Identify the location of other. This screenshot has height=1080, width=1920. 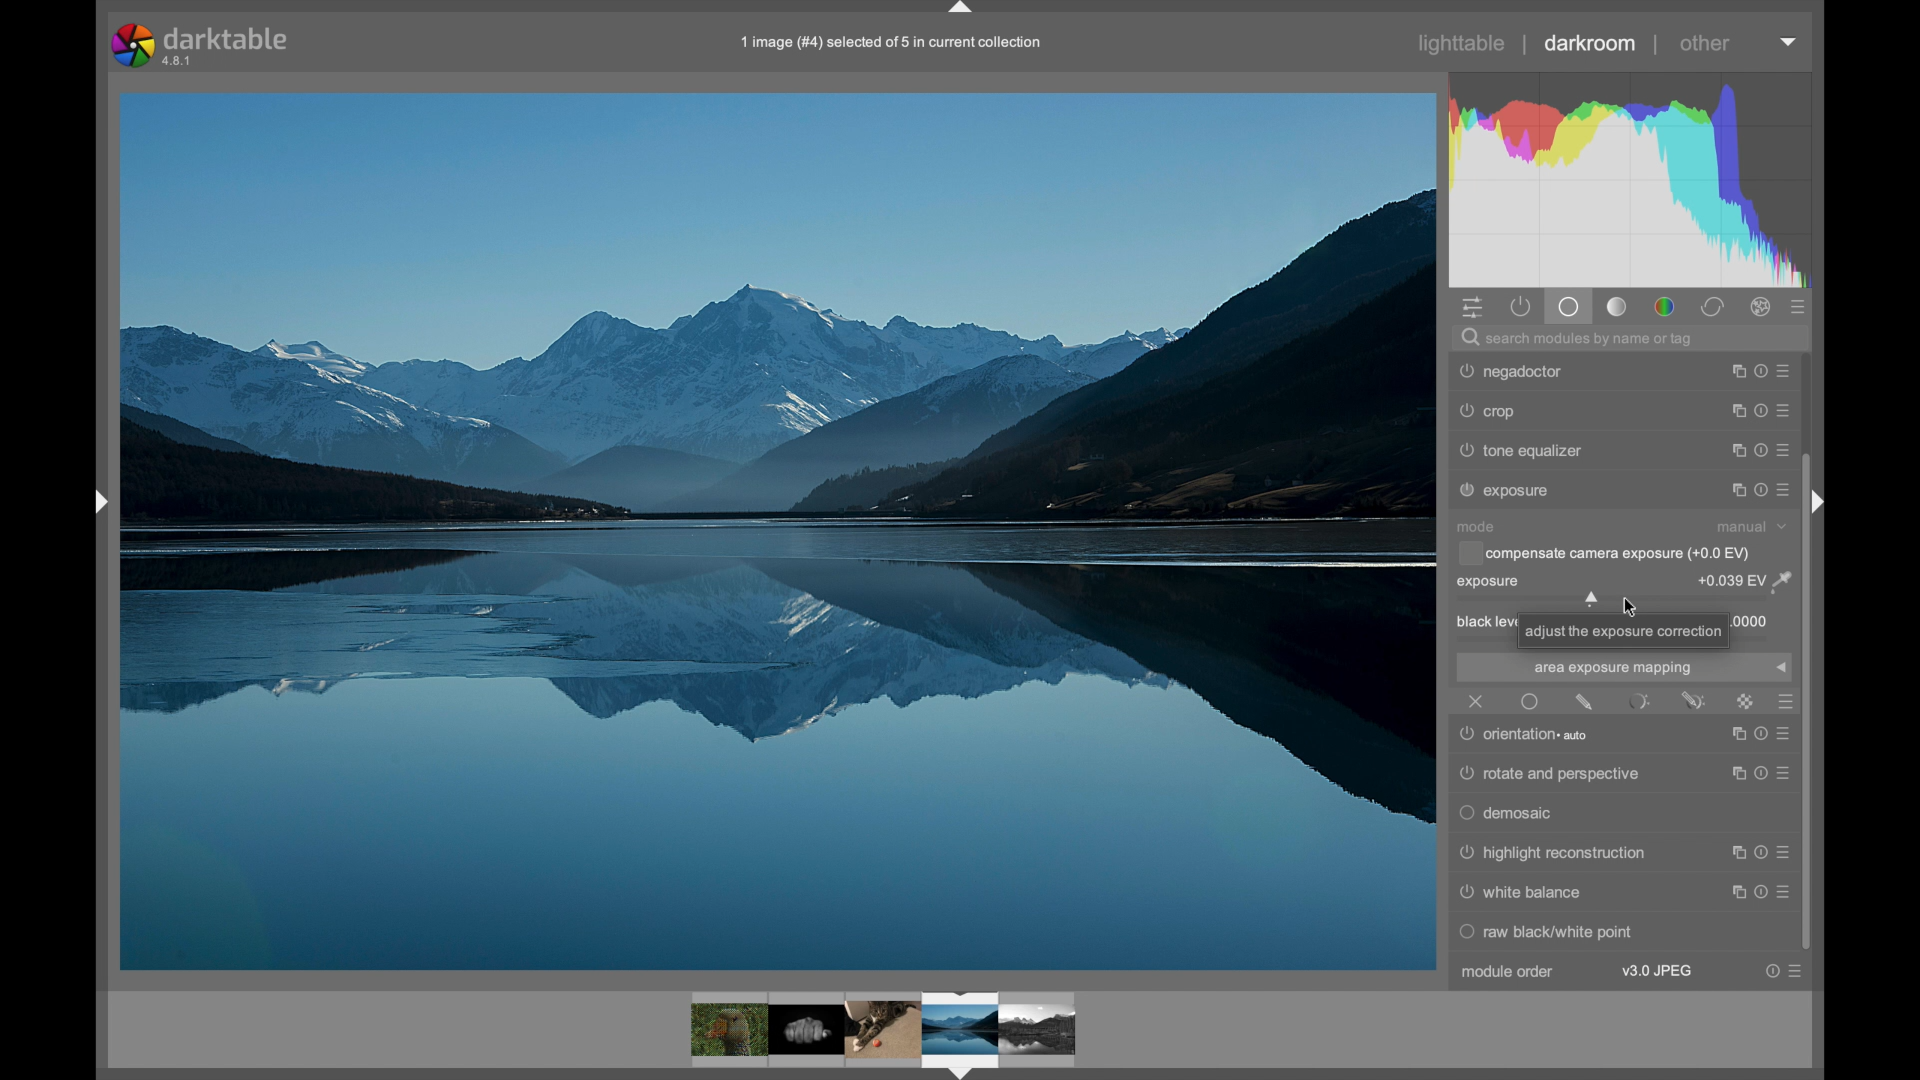
(1707, 43).